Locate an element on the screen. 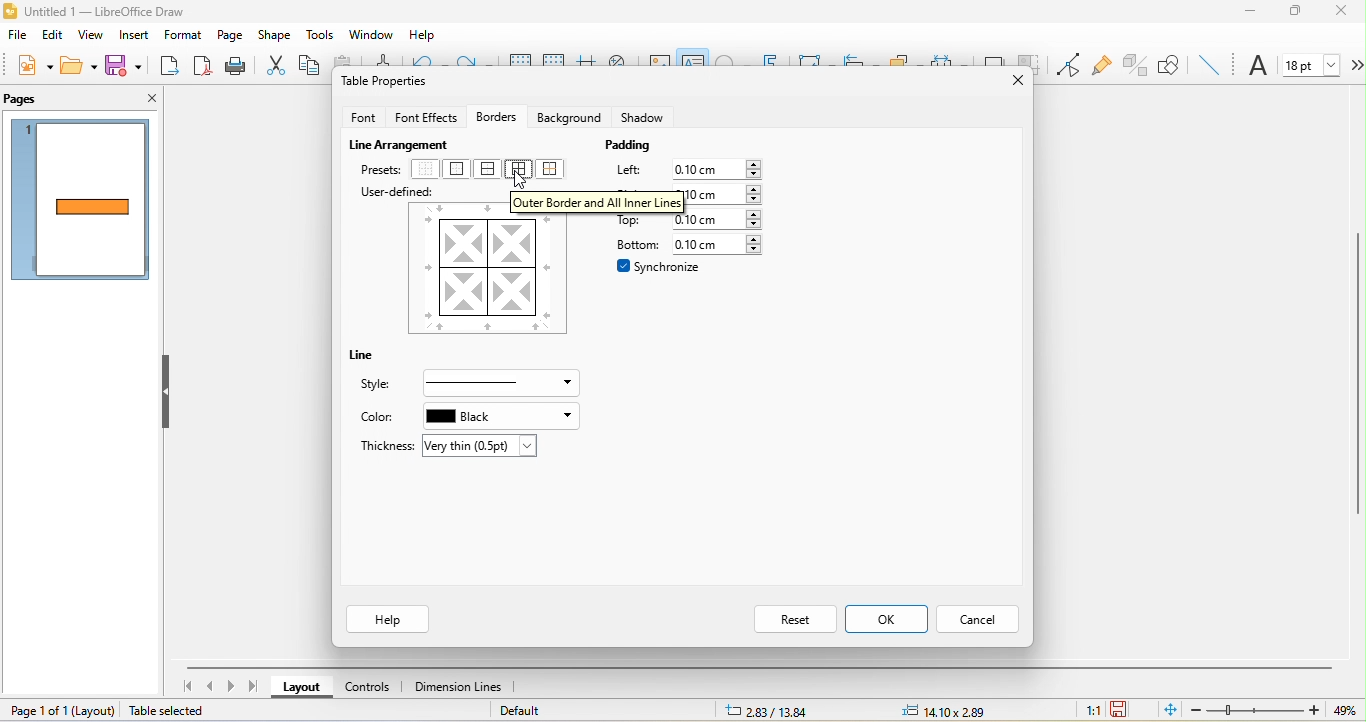 Image resolution: width=1366 pixels, height=722 pixels. insert is located at coordinates (133, 37).